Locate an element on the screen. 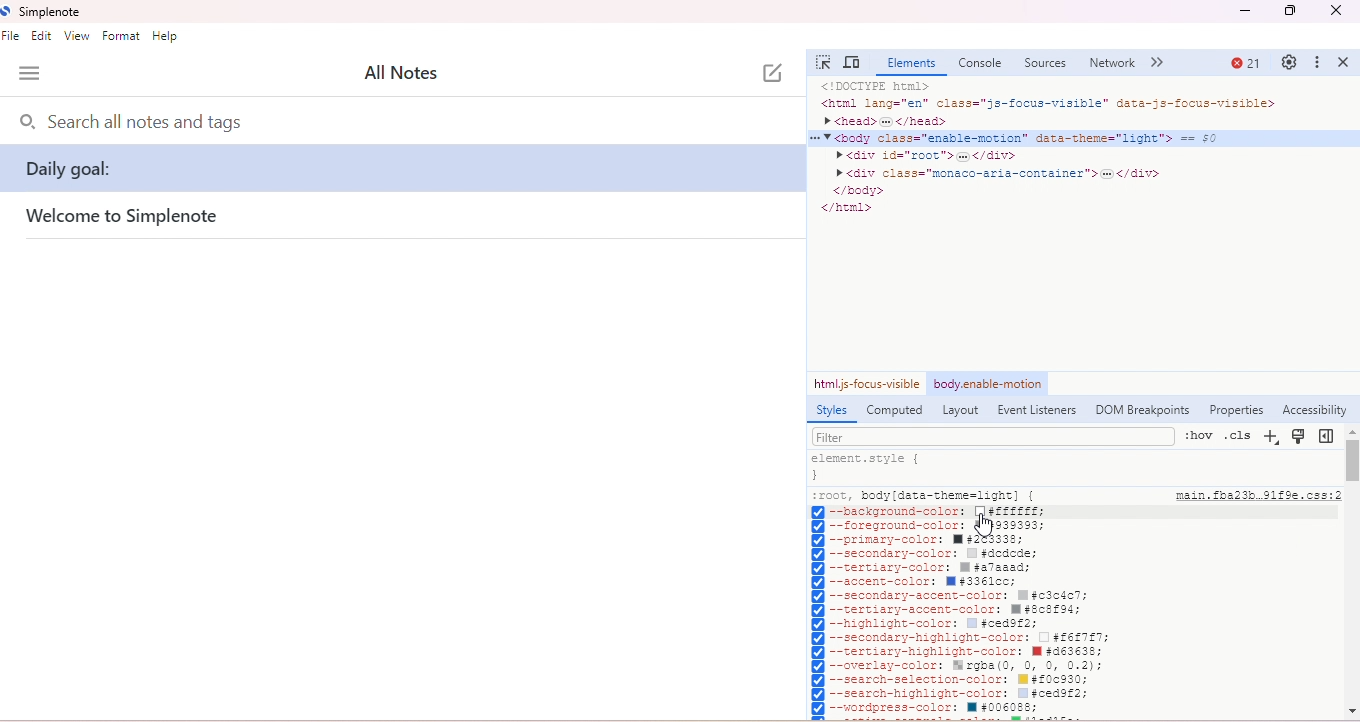 This screenshot has height=722, width=1360. :hov is located at coordinates (1200, 434).